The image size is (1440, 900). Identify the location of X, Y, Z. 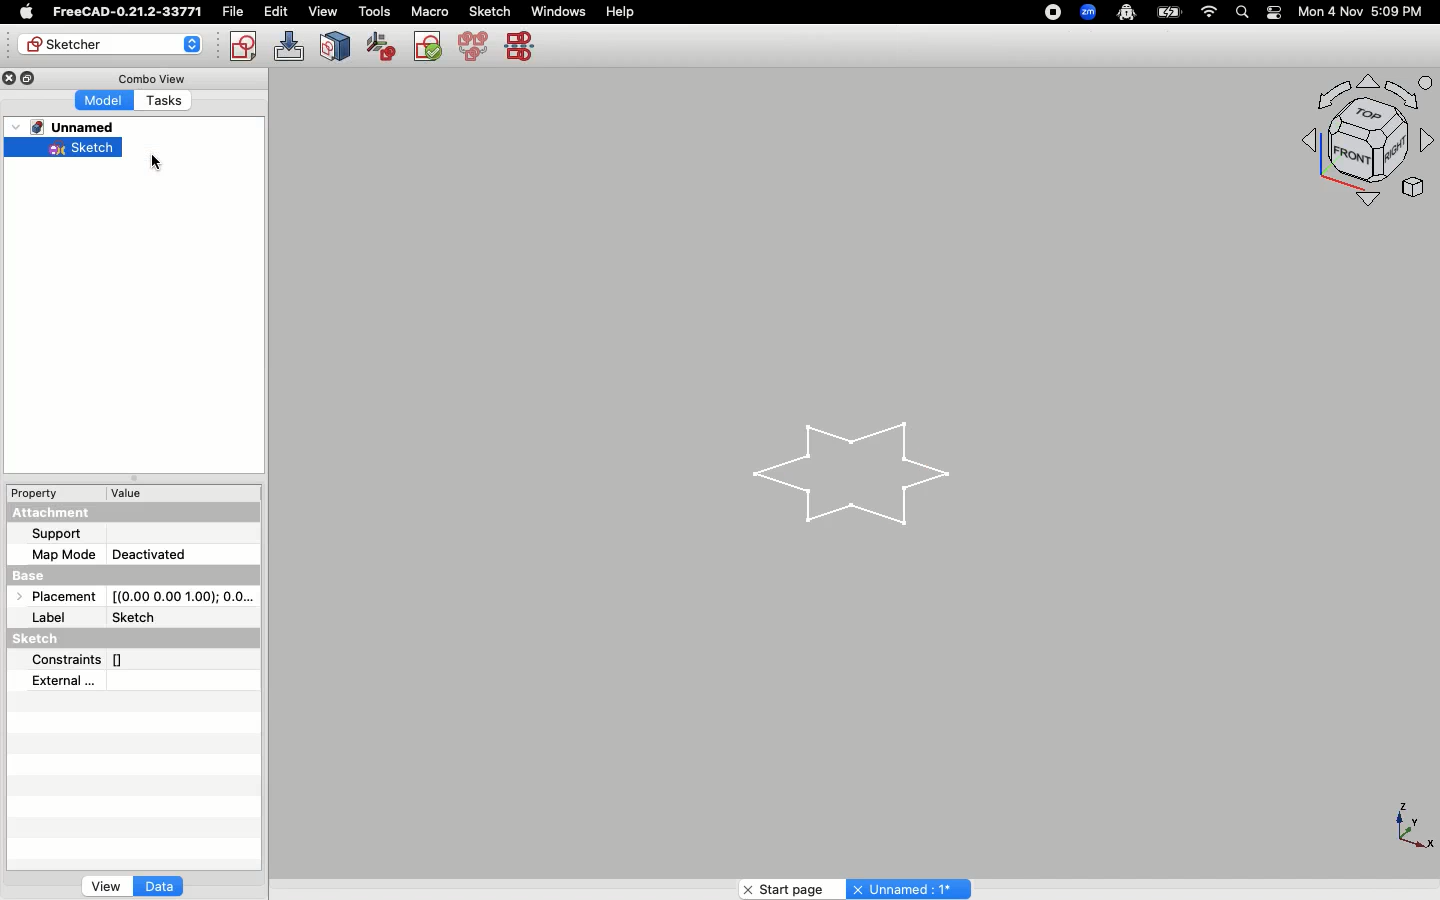
(1401, 829).